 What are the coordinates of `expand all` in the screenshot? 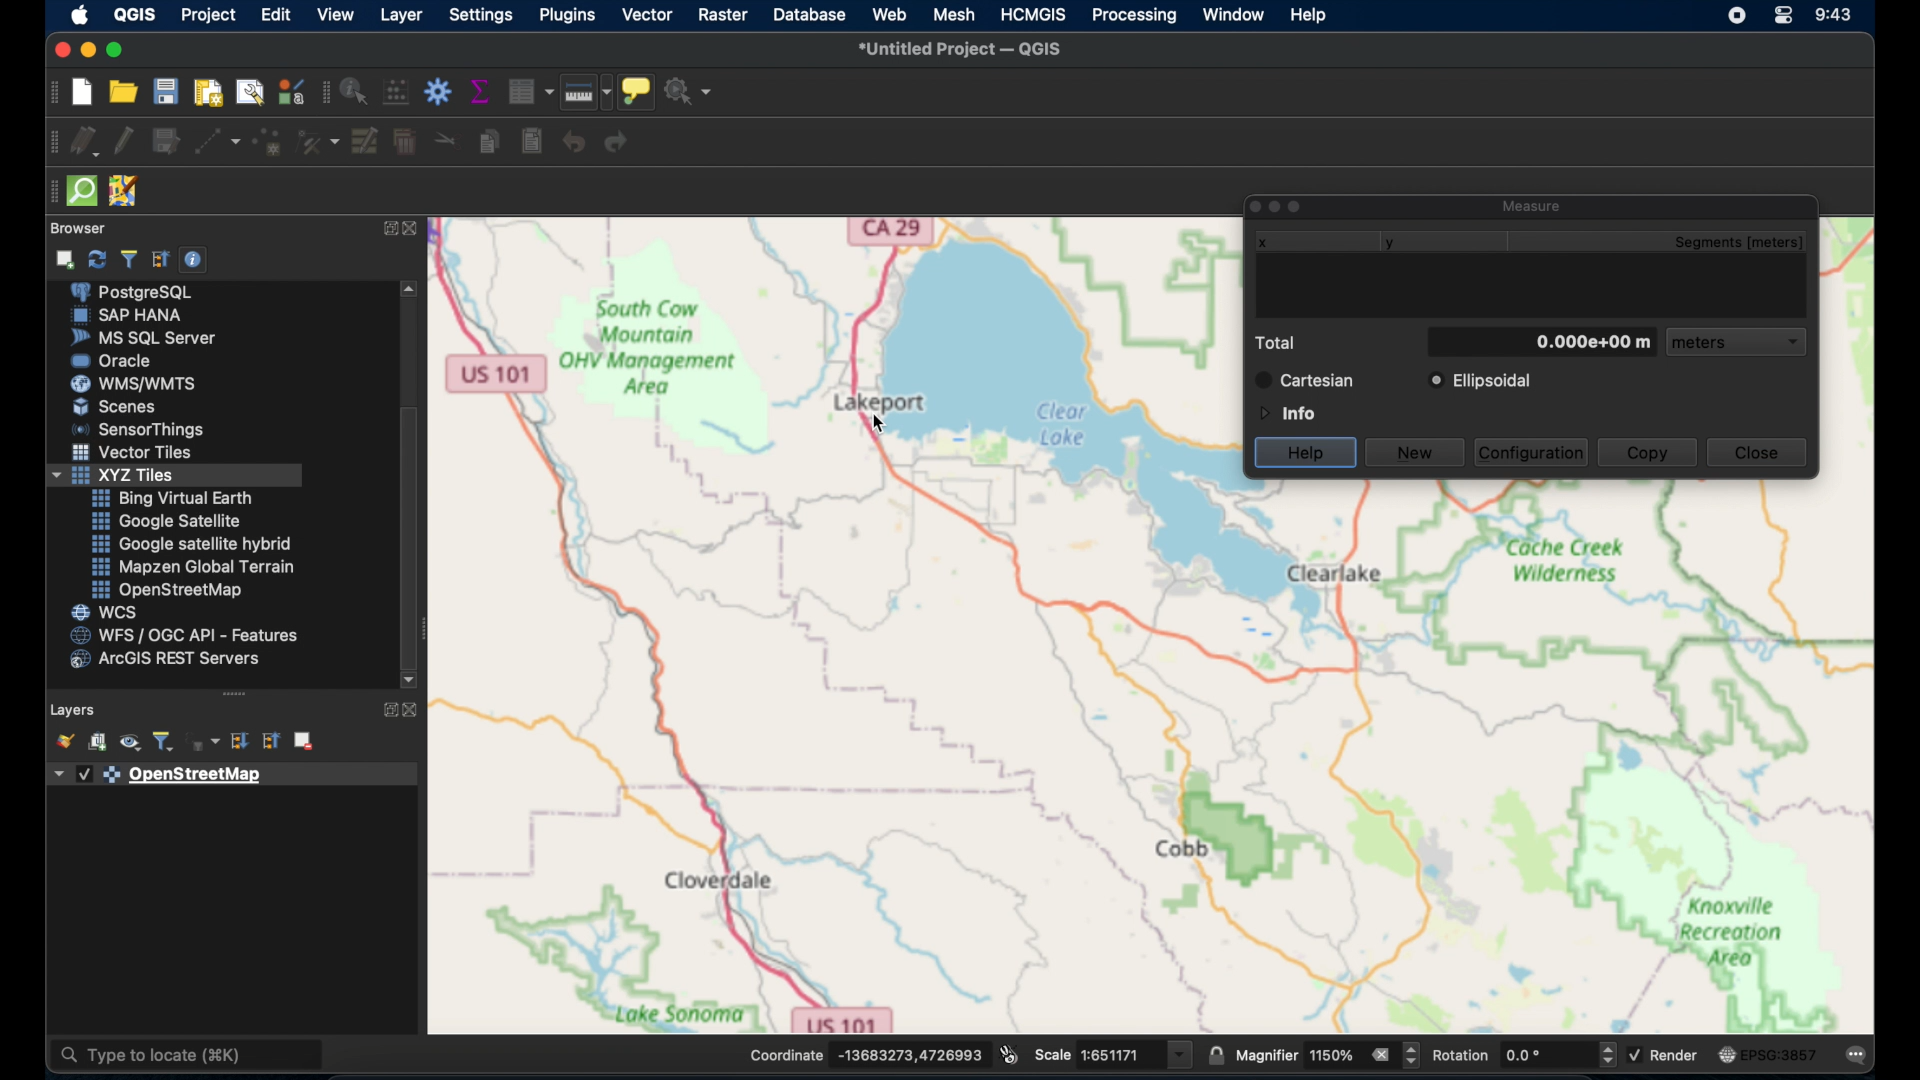 It's located at (242, 742).